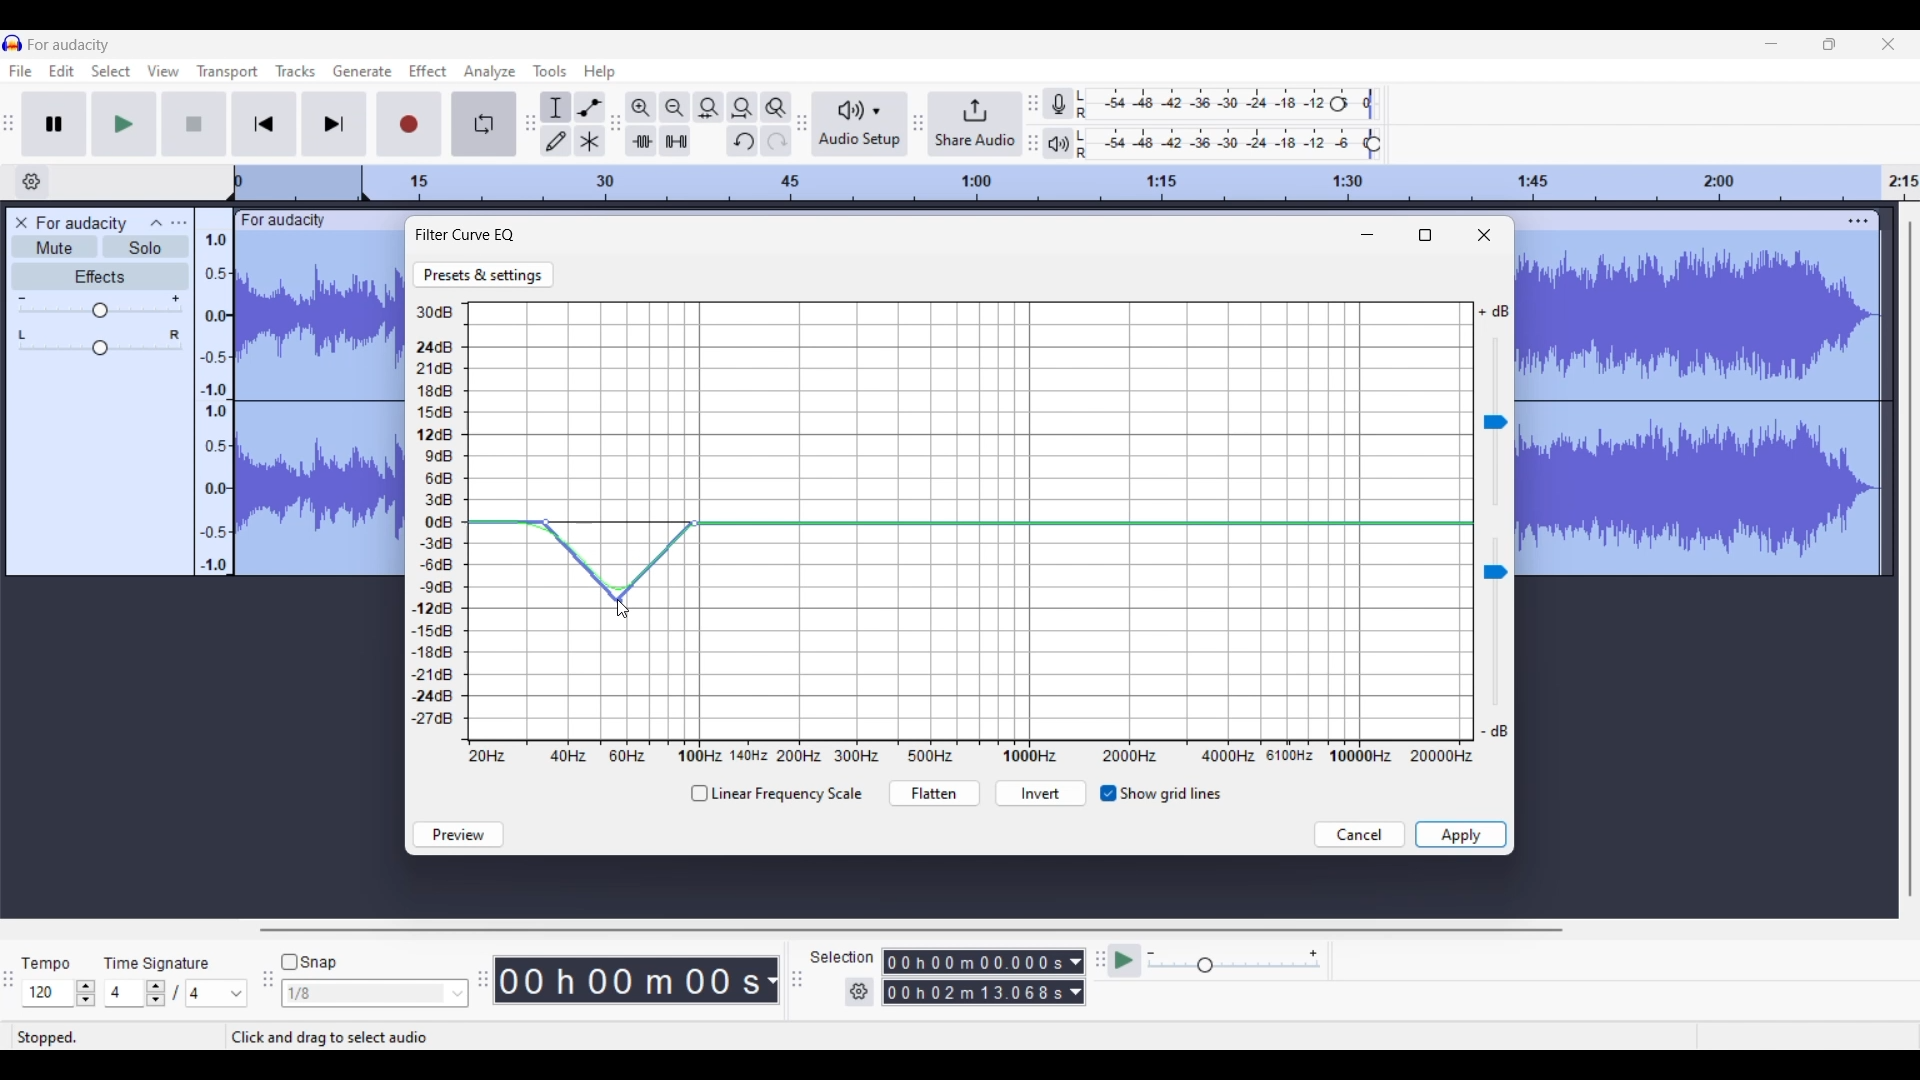 Image resolution: width=1920 pixels, height=1080 pixels. I want to click on Track selected, so click(320, 405).